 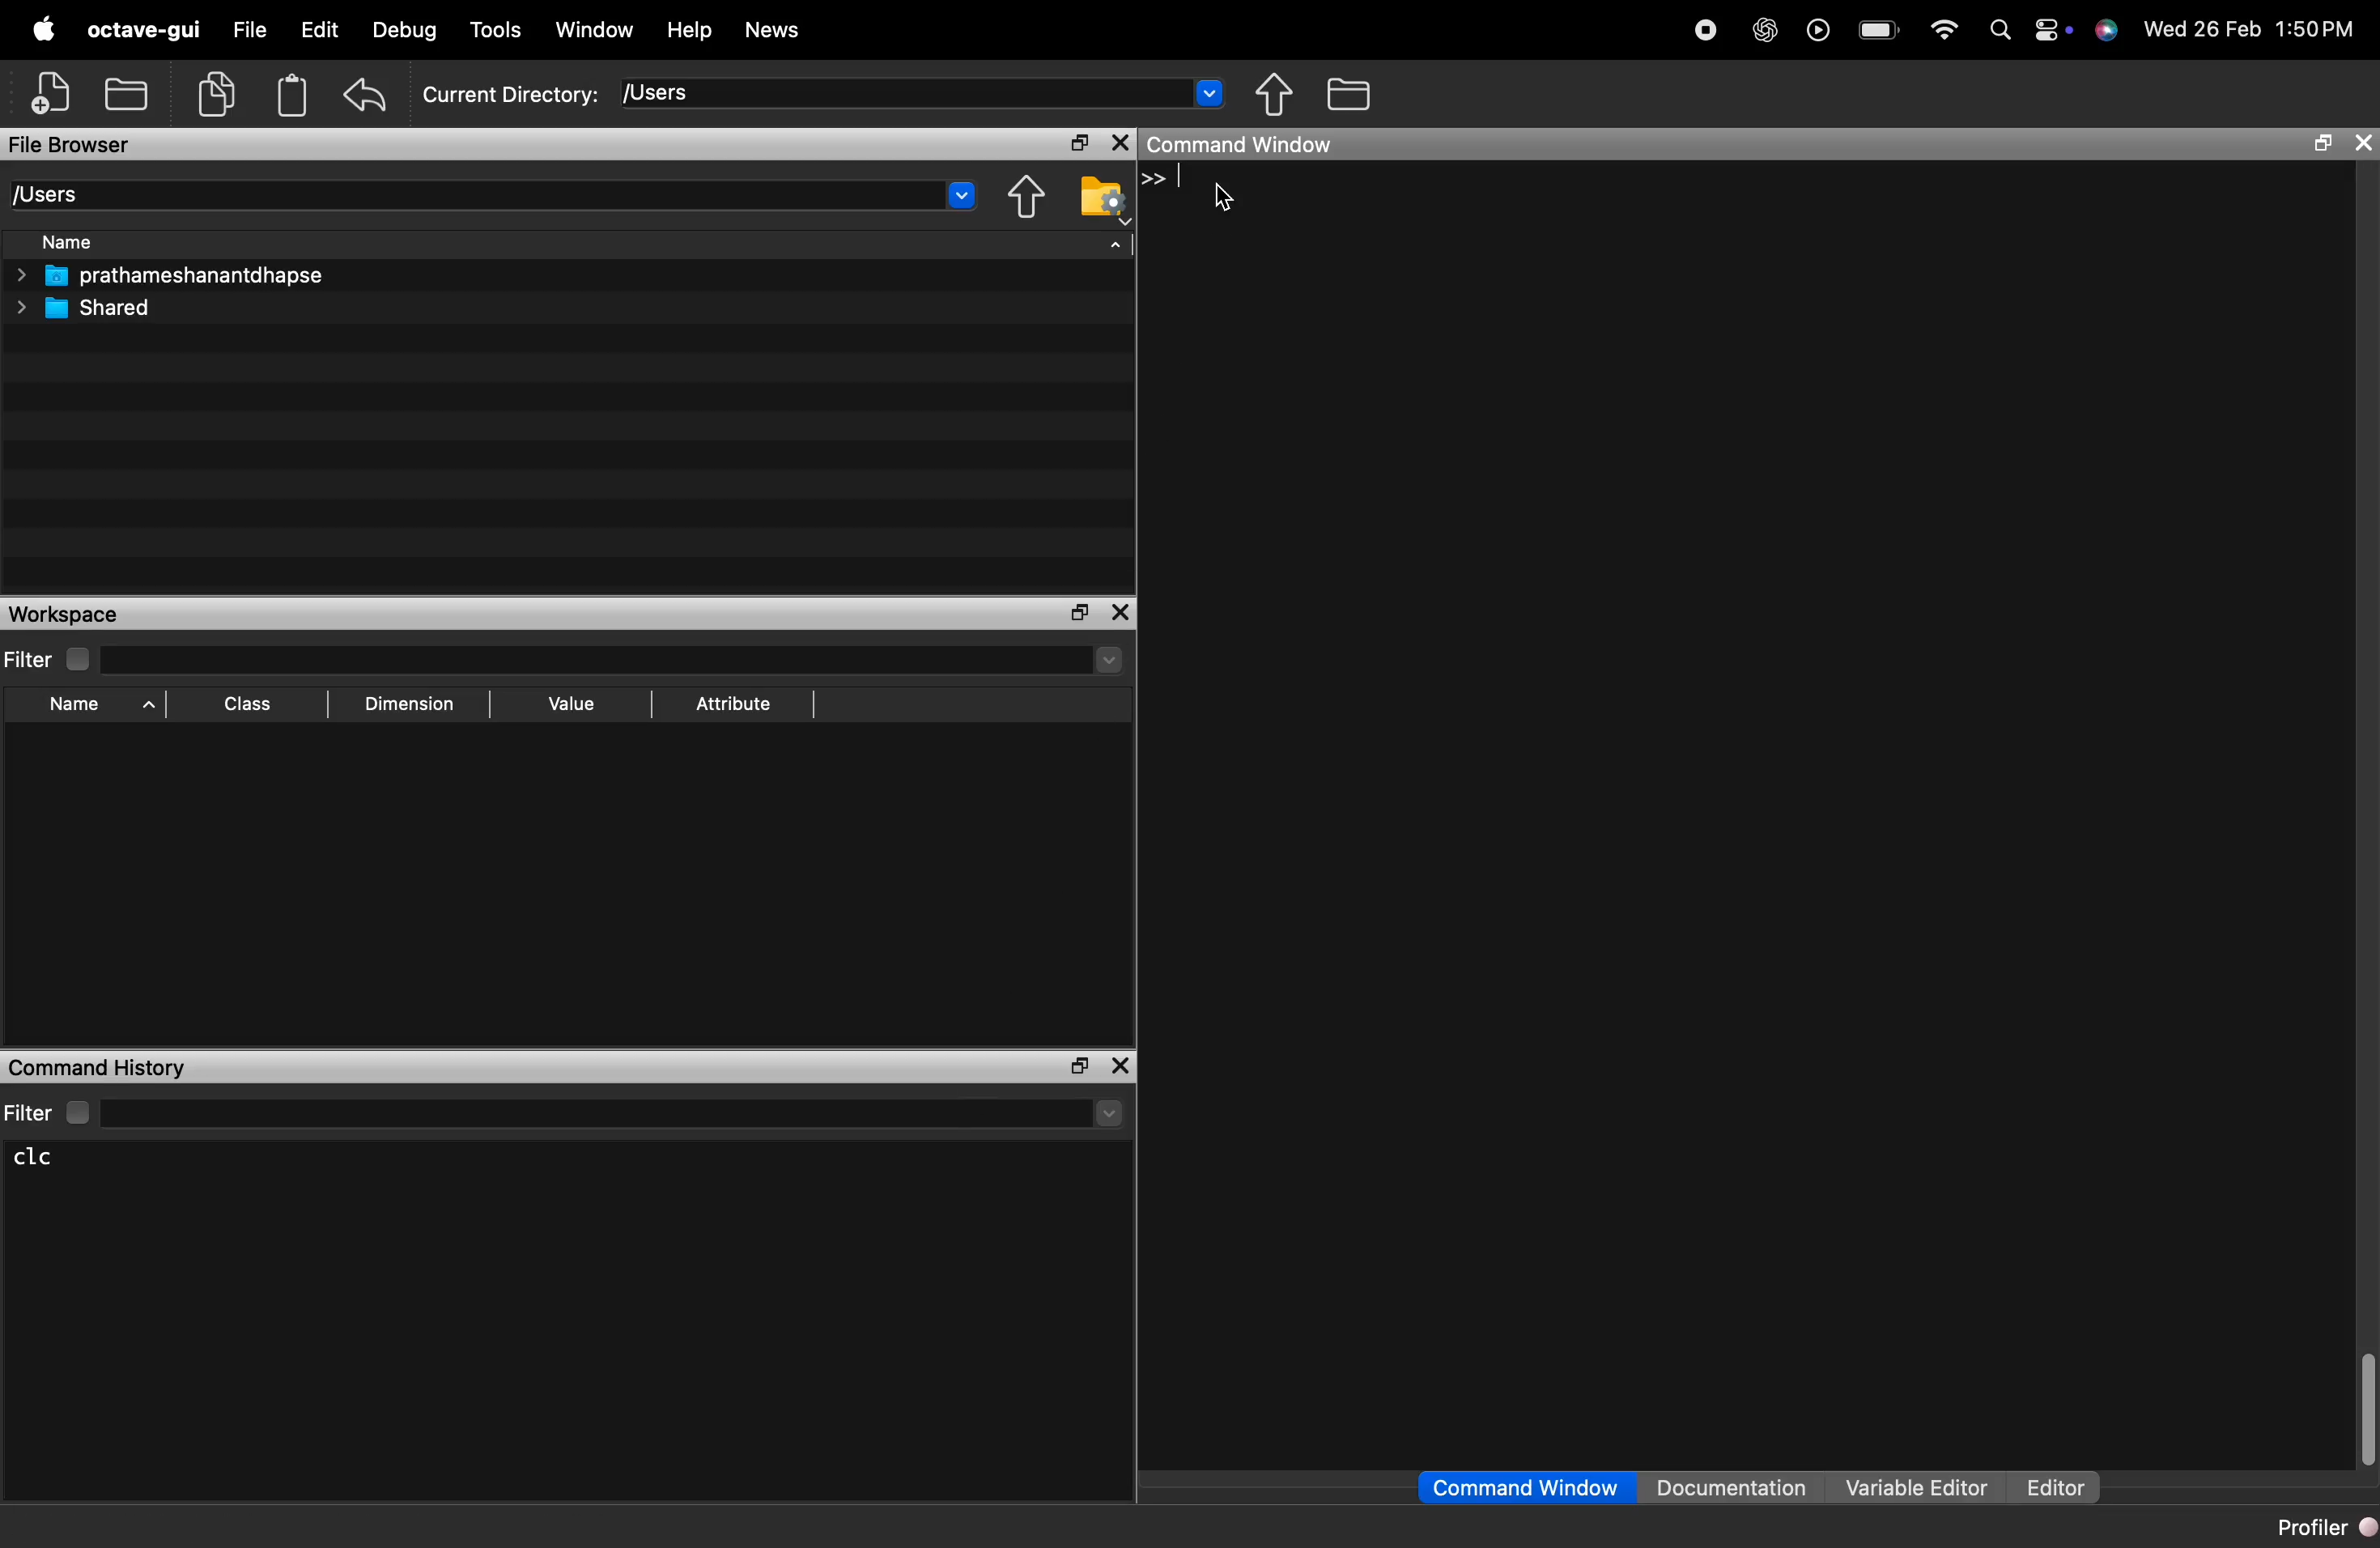 What do you see at coordinates (2044, 28) in the screenshot?
I see `control center` at bounding box center [2044, 28].